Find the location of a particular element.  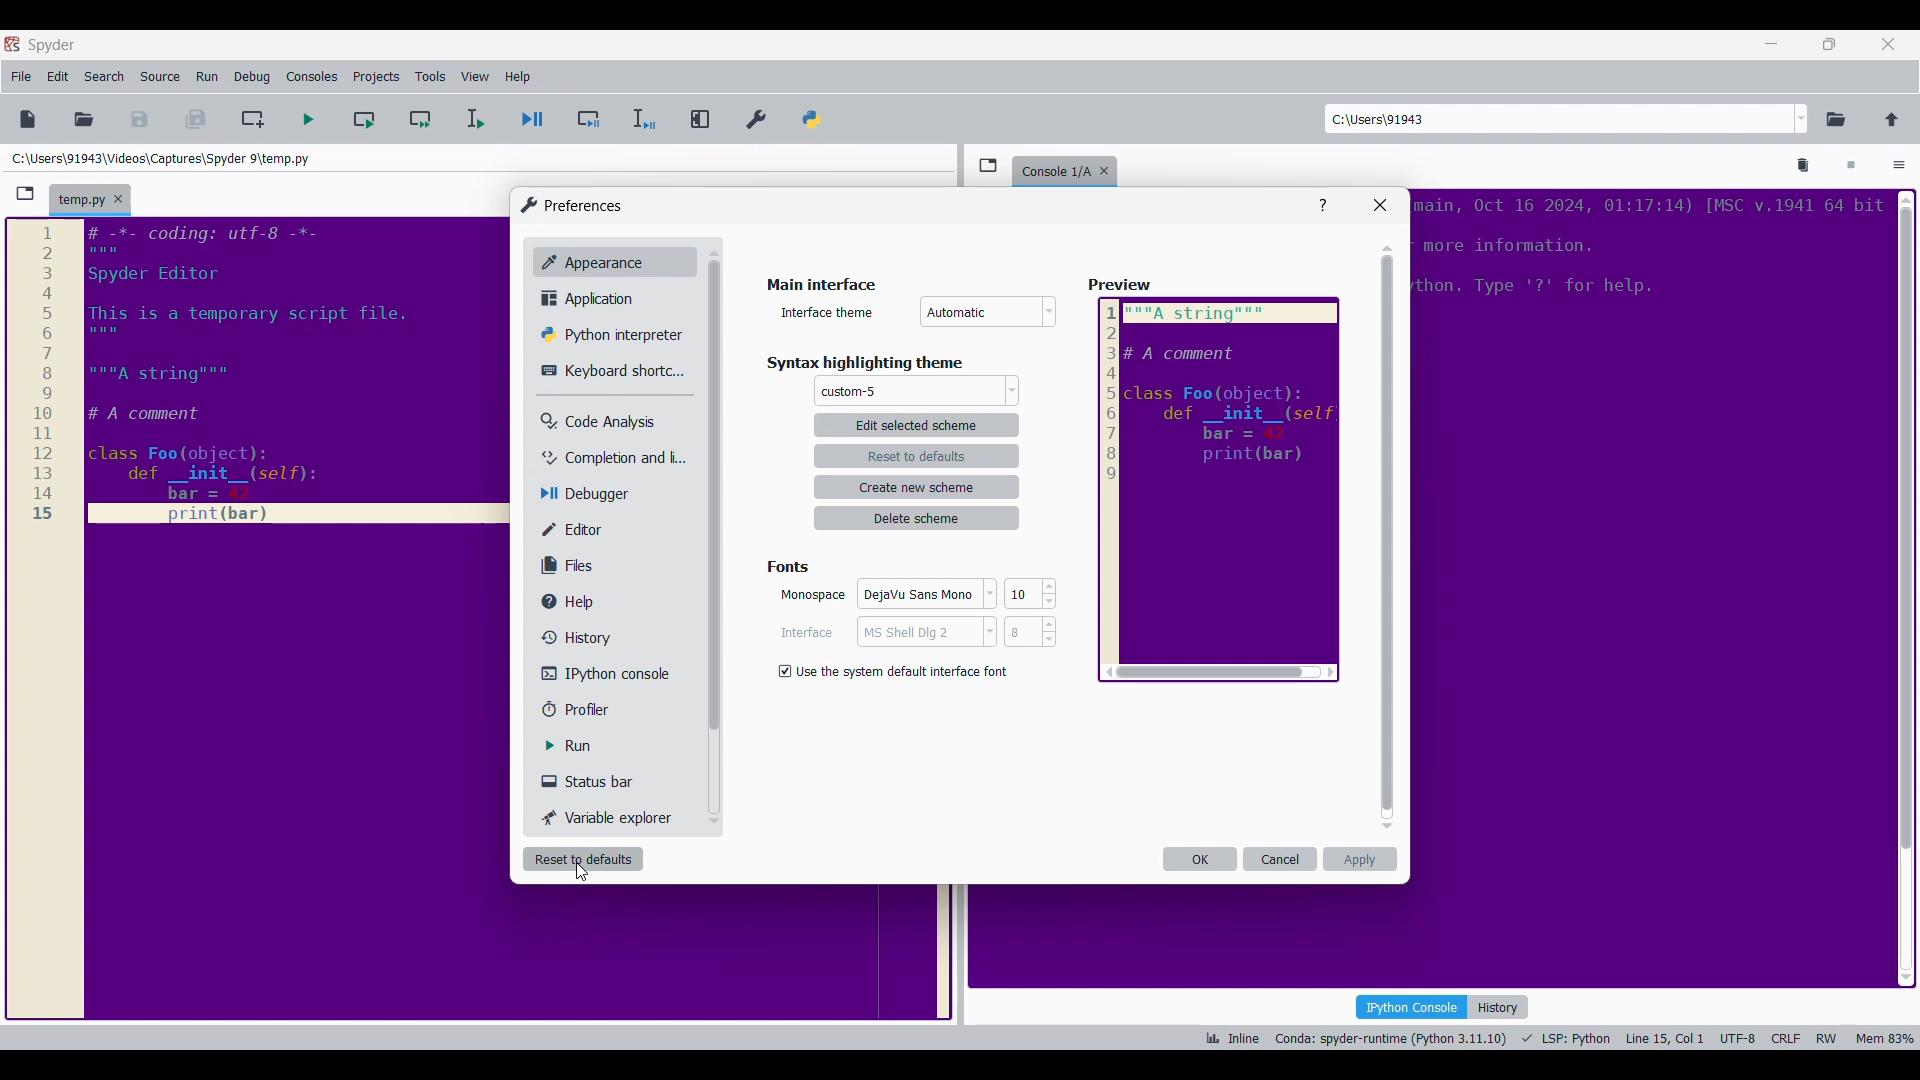

Debug menu is located at coordinates (253, 77).